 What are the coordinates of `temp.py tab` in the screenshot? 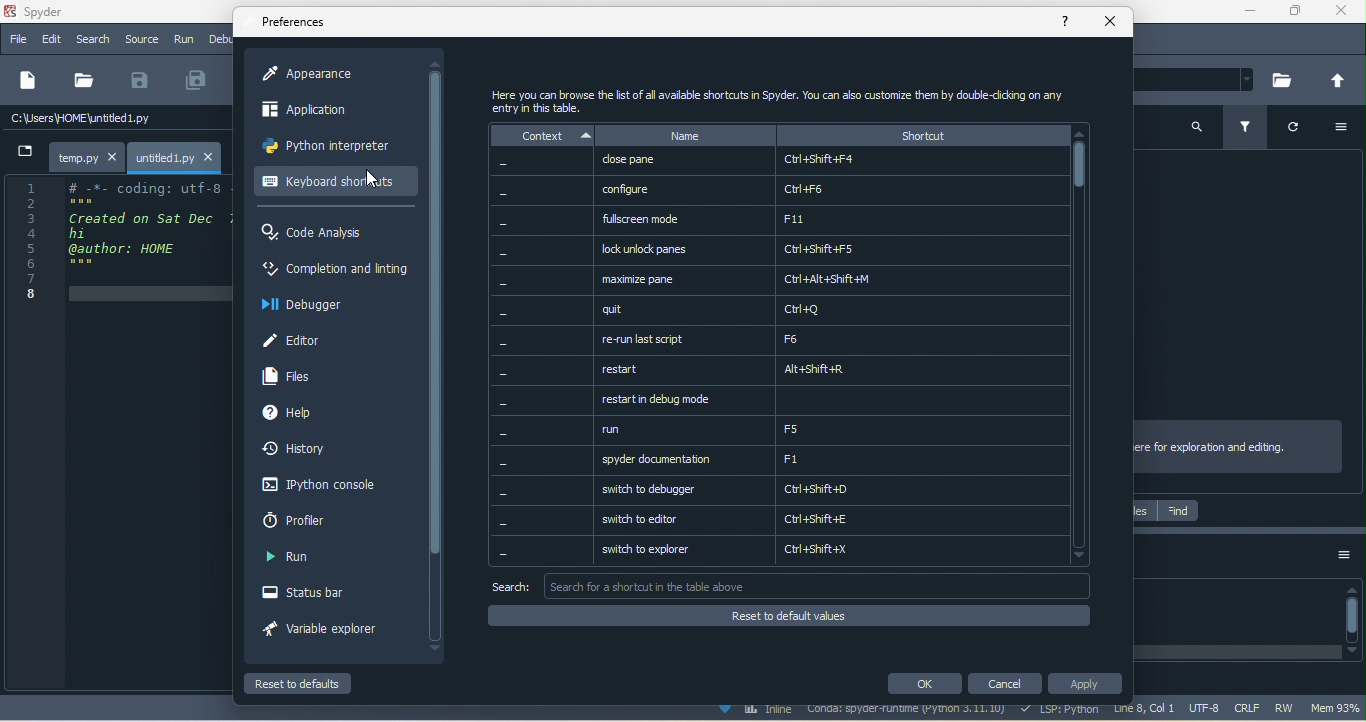 It's located at (85, 154).